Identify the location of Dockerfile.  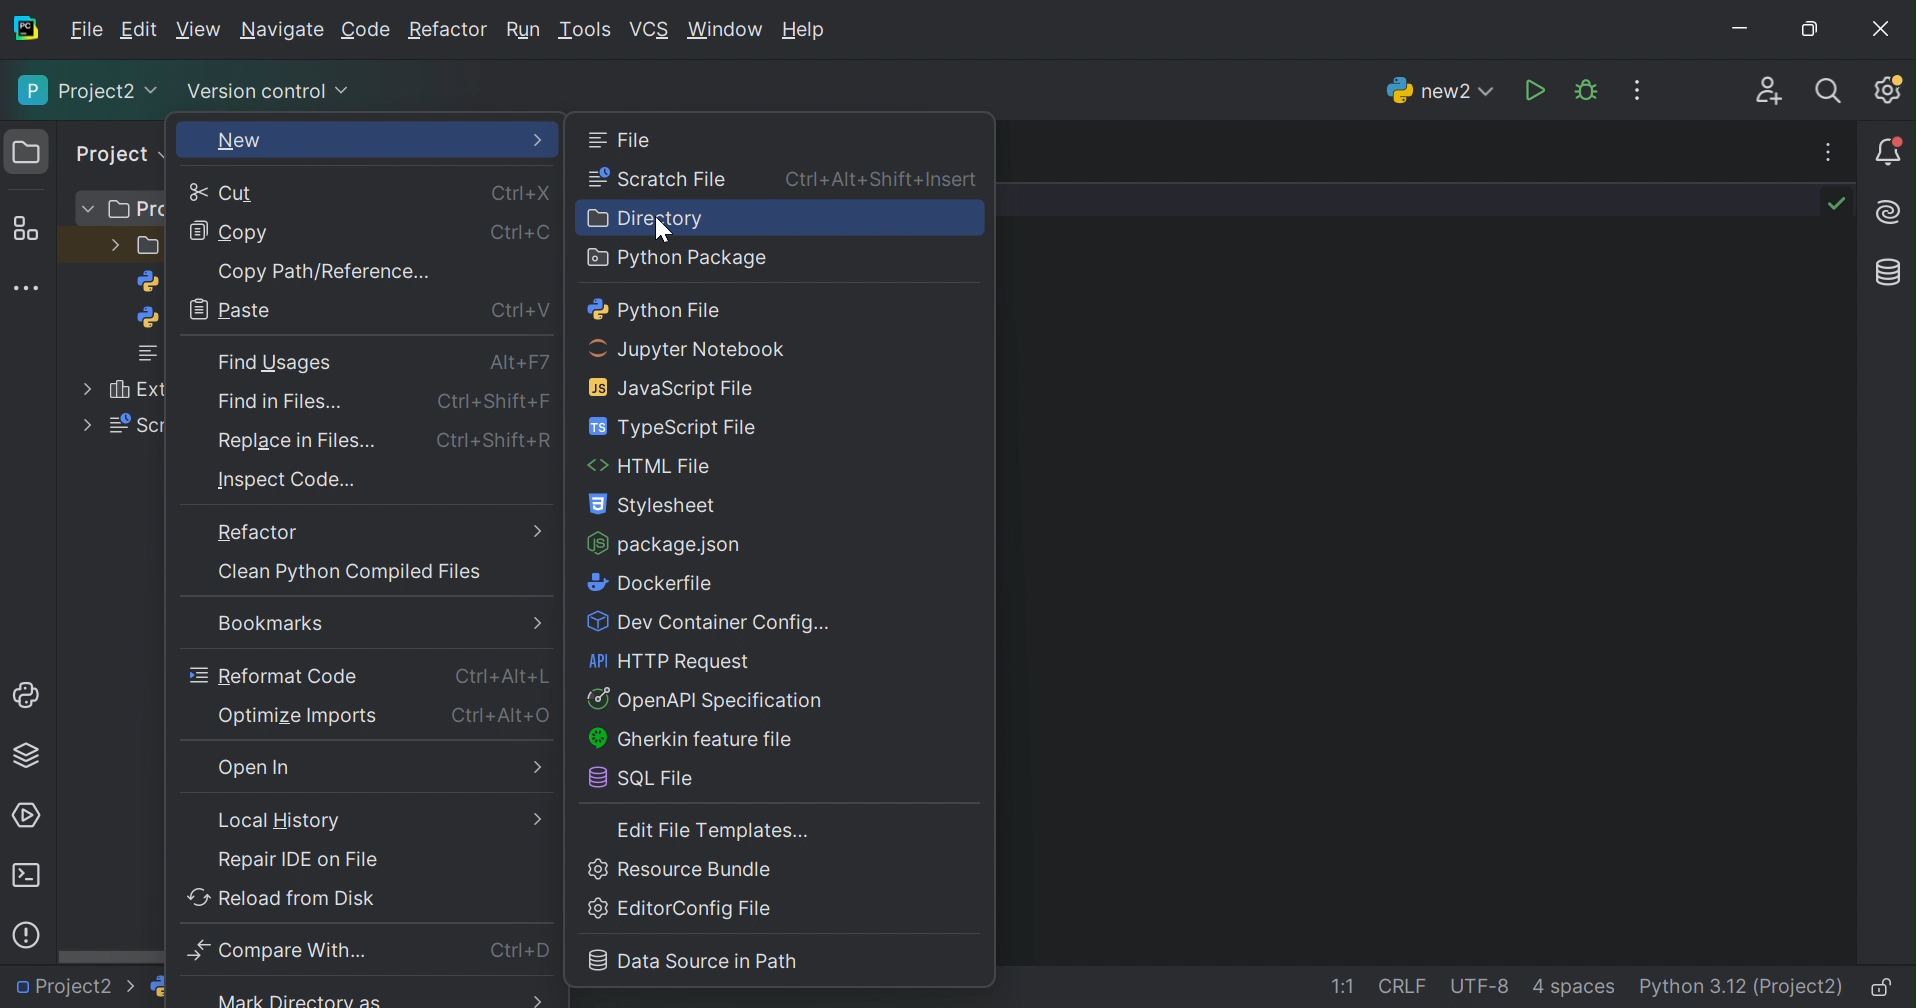
(652, 584).